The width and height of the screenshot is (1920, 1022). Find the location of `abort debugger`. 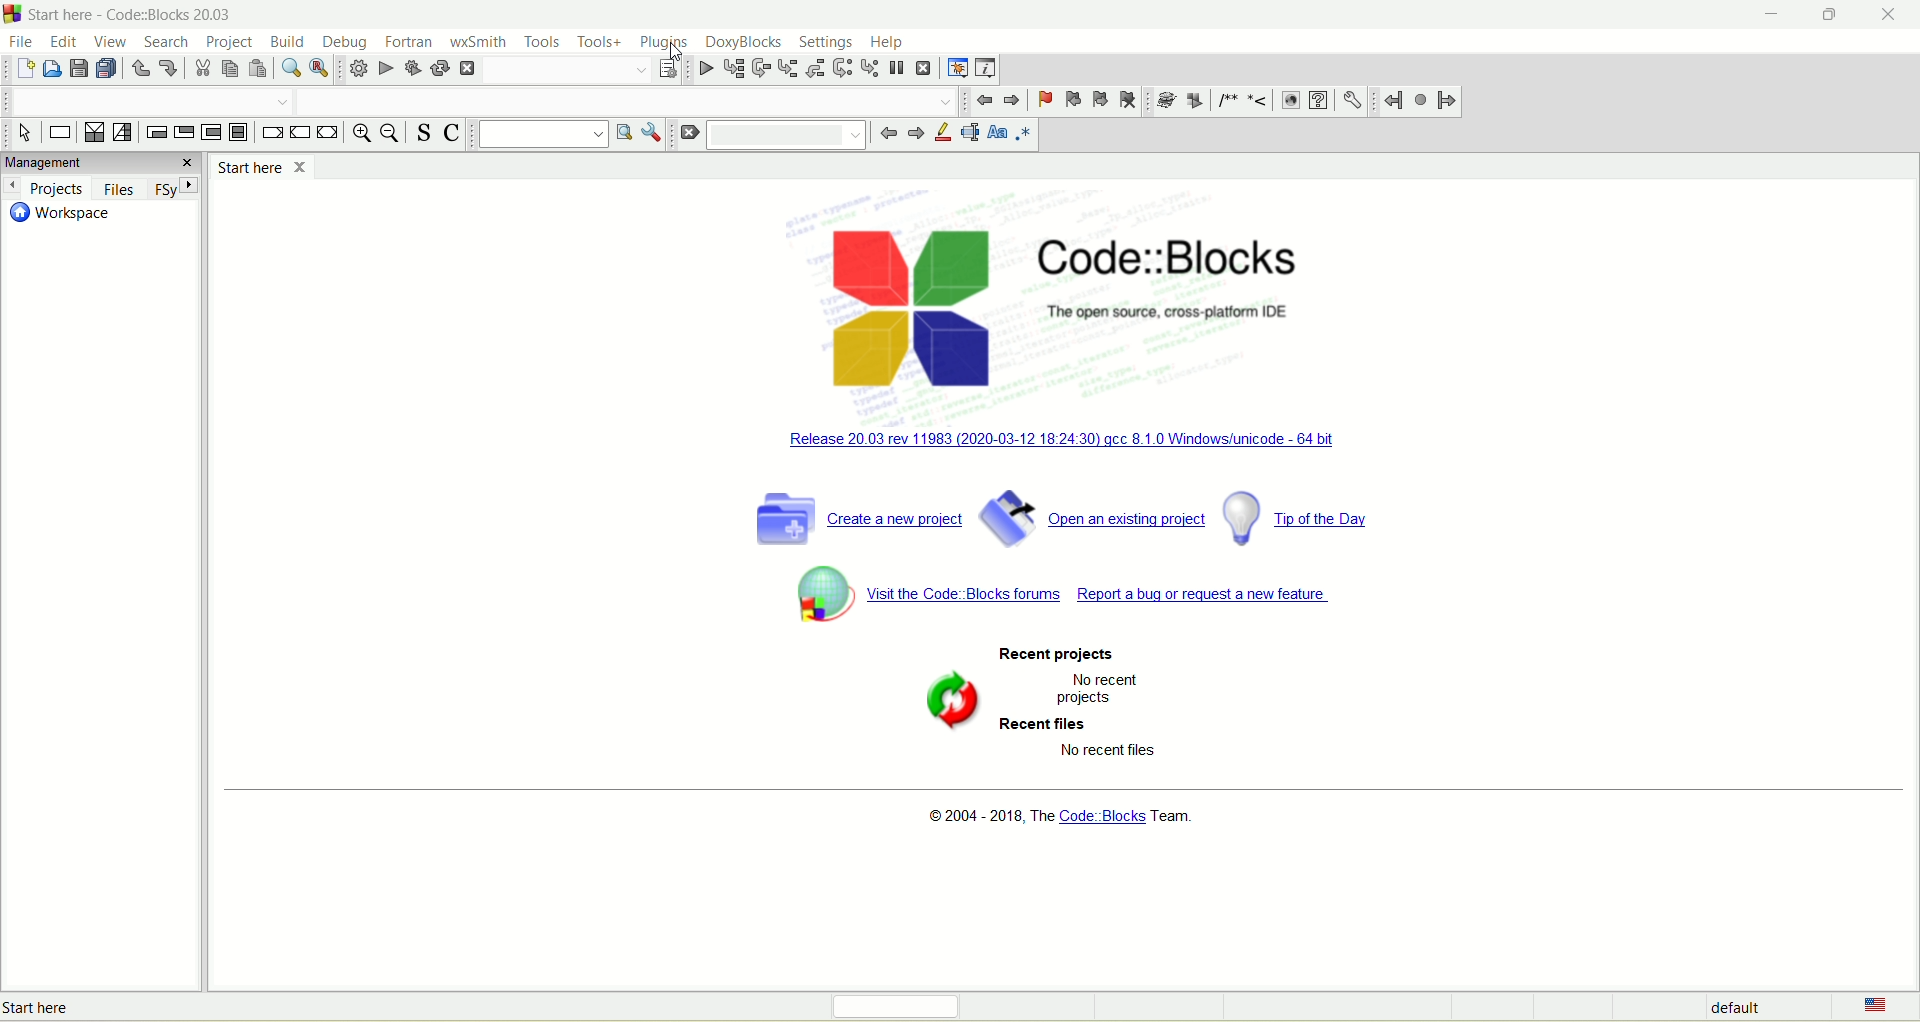

abort debugger is located at coordinates (925, 67).